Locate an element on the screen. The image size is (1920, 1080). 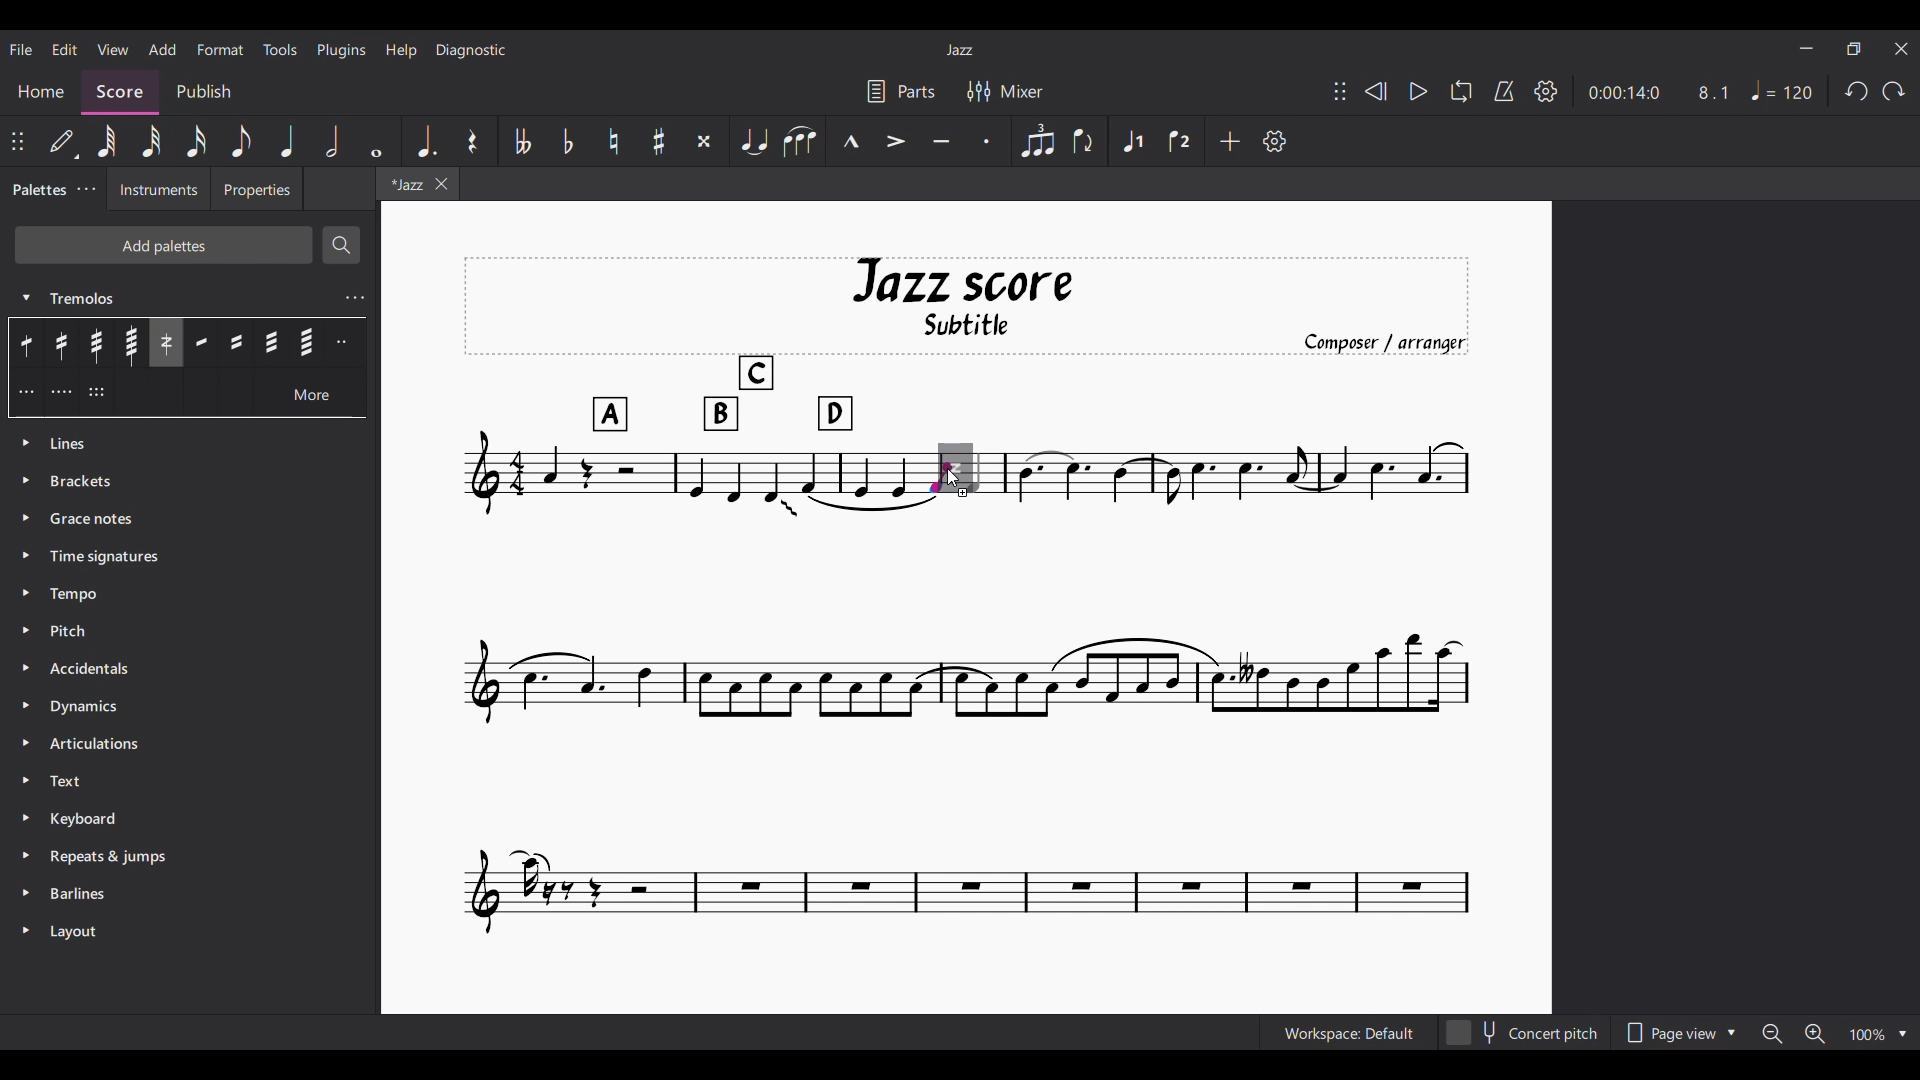
Add is located at coordinates (1231, 141).